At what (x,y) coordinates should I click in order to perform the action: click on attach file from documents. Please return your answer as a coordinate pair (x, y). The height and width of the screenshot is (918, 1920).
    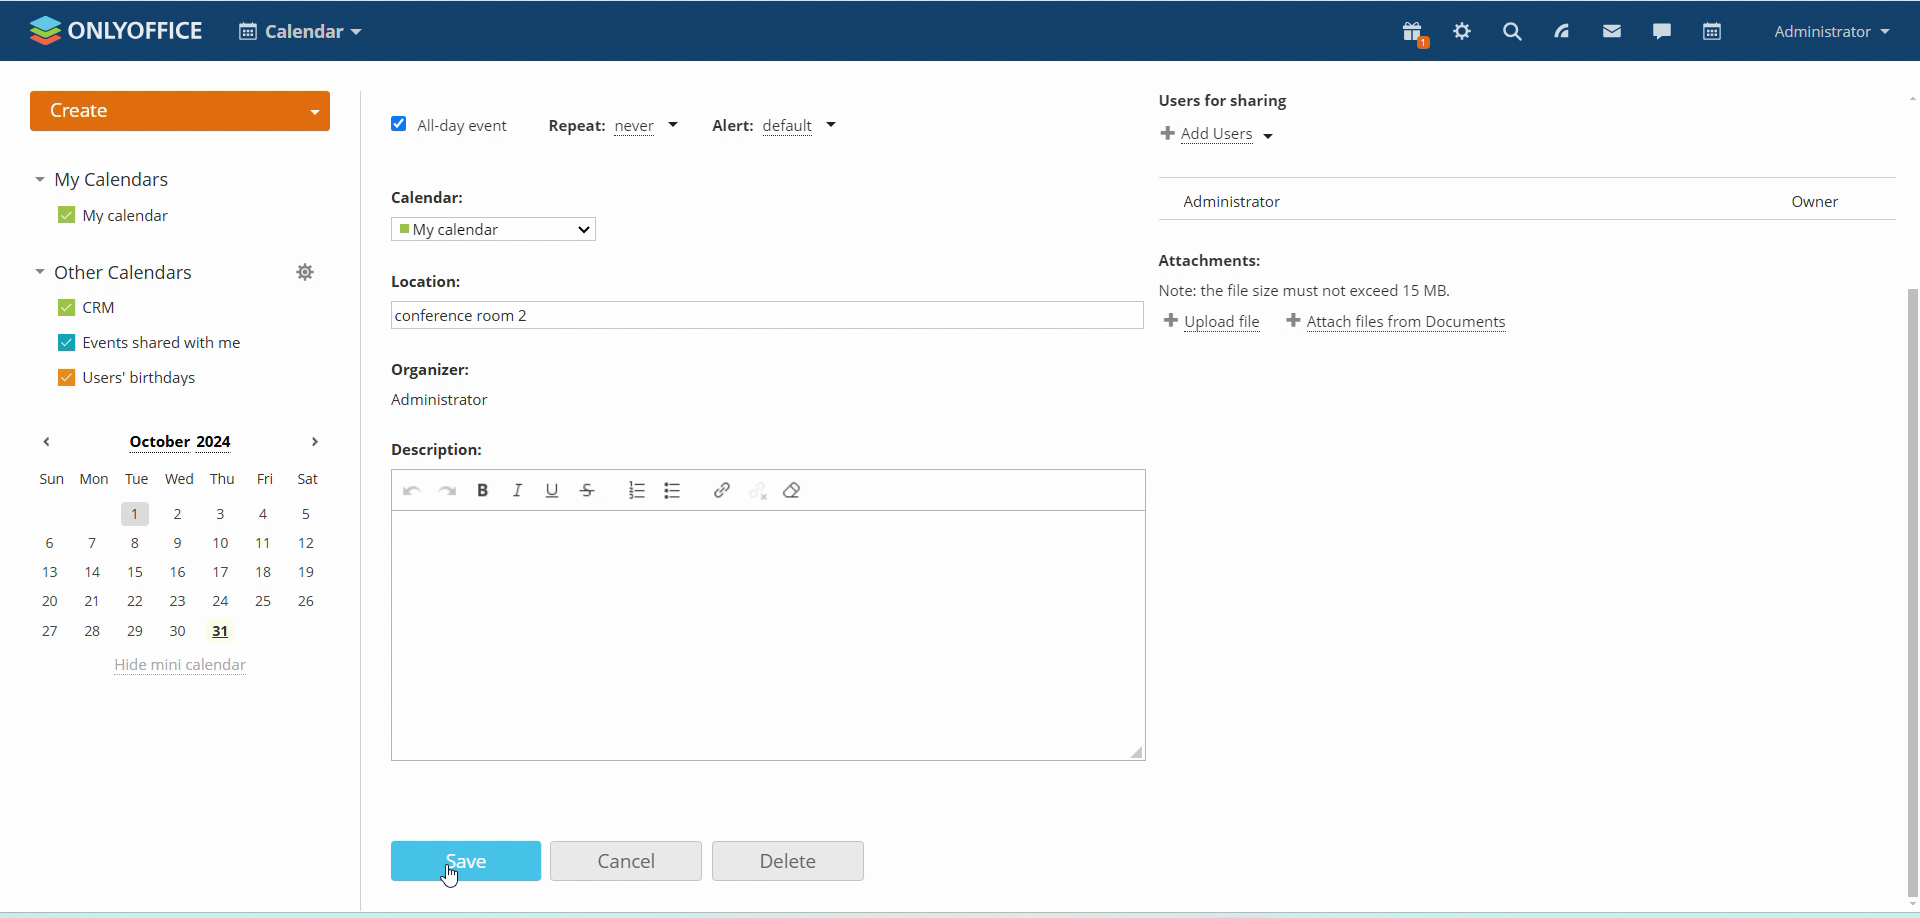
    Looking at the image, I should click on (1403, 321).